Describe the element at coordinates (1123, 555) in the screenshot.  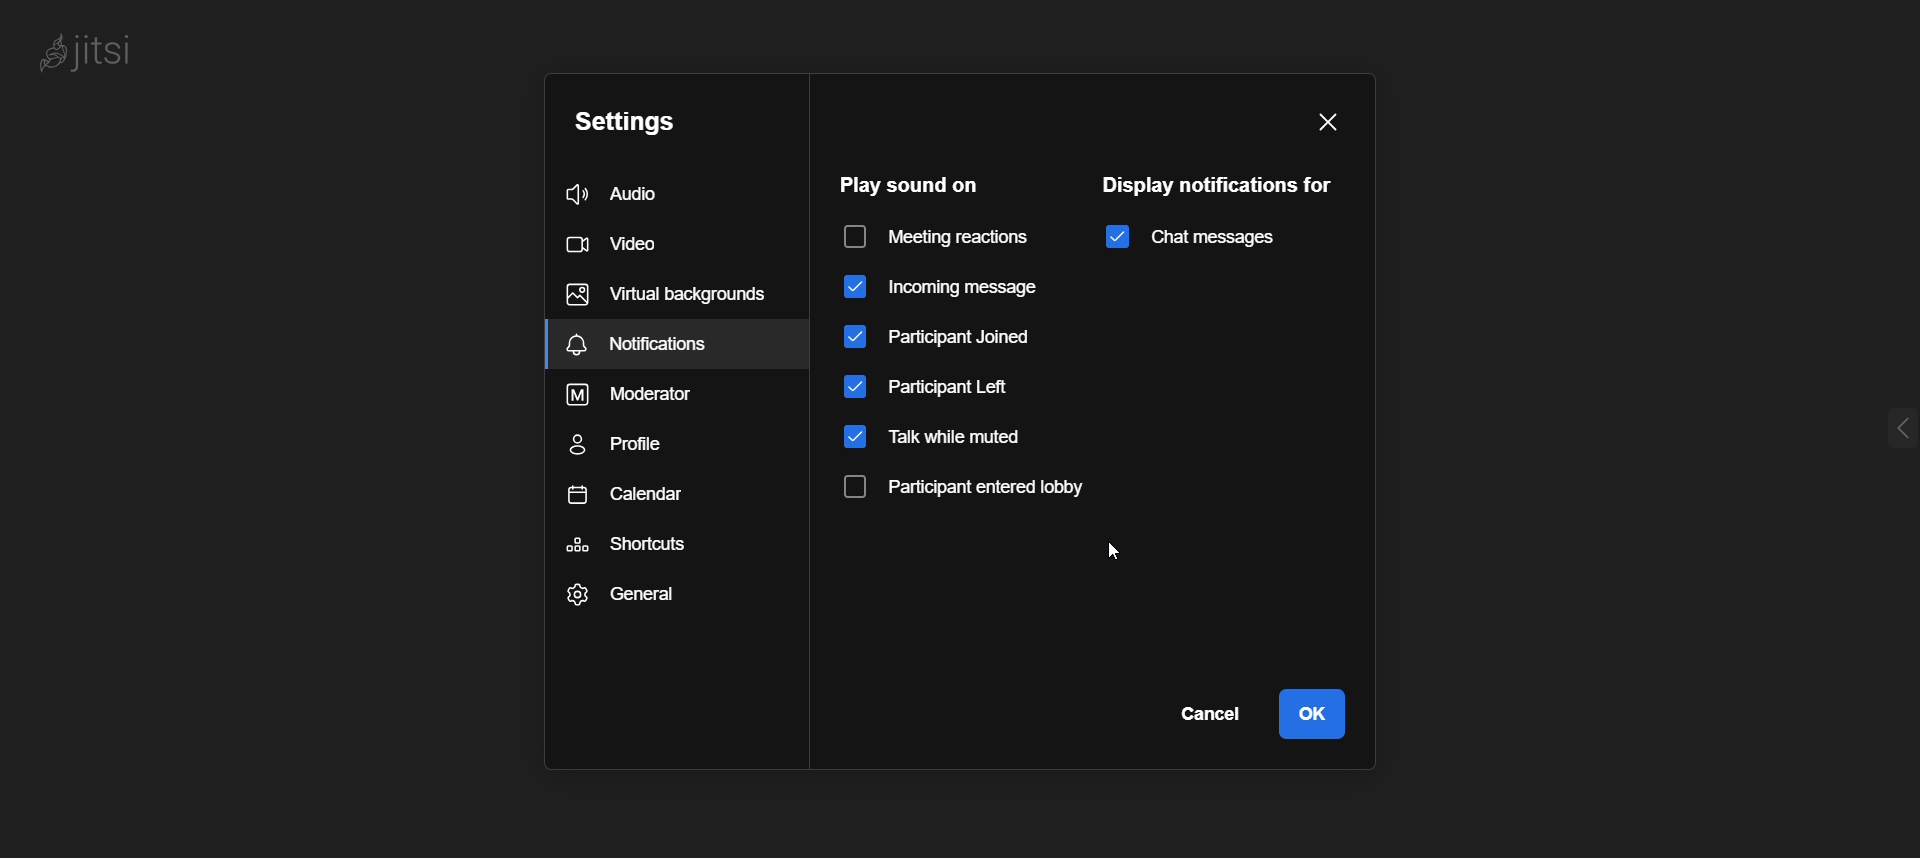
I see `Cursor` at that location.